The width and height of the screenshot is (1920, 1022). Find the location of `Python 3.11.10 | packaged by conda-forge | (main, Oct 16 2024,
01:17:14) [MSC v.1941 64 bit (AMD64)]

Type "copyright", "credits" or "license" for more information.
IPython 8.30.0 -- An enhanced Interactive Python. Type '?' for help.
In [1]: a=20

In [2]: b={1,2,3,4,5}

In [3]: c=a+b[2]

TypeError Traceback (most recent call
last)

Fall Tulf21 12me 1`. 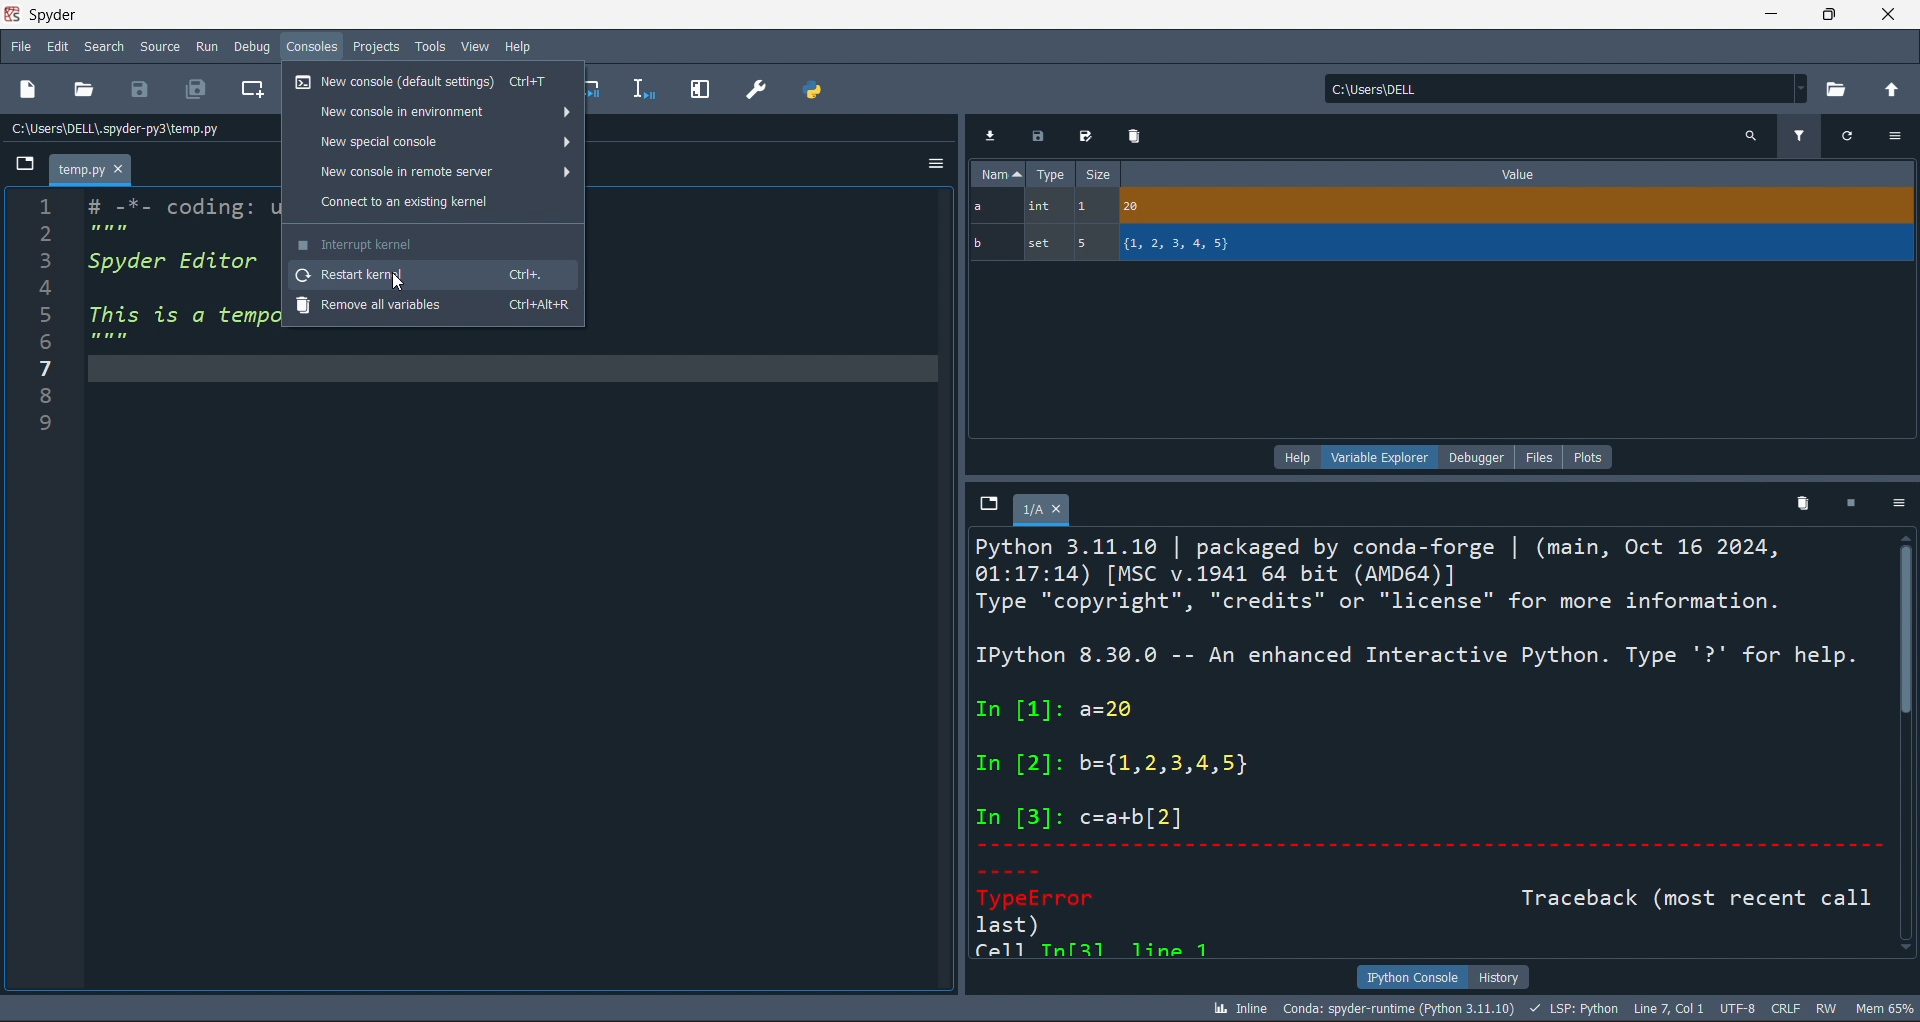

Python 3.11.10 | packaged by conda-forge | (main, Oct 16 2024,
01:17:14) [MSC v.1941 64 bit (AMD64)]

Type "copyright", "credits" or "license" for more information.
IPython 8.30.0 -- An enhanced Interactive Python. Type '?' for help.
In [1]: a=20

In [2]: b={1,2,3,4,5}

In [3]: c=a+b[2]

TypeError Traceback (most recent call
last)

Fall Tulf21 12me 1 is located at coordinates (1415, 744).